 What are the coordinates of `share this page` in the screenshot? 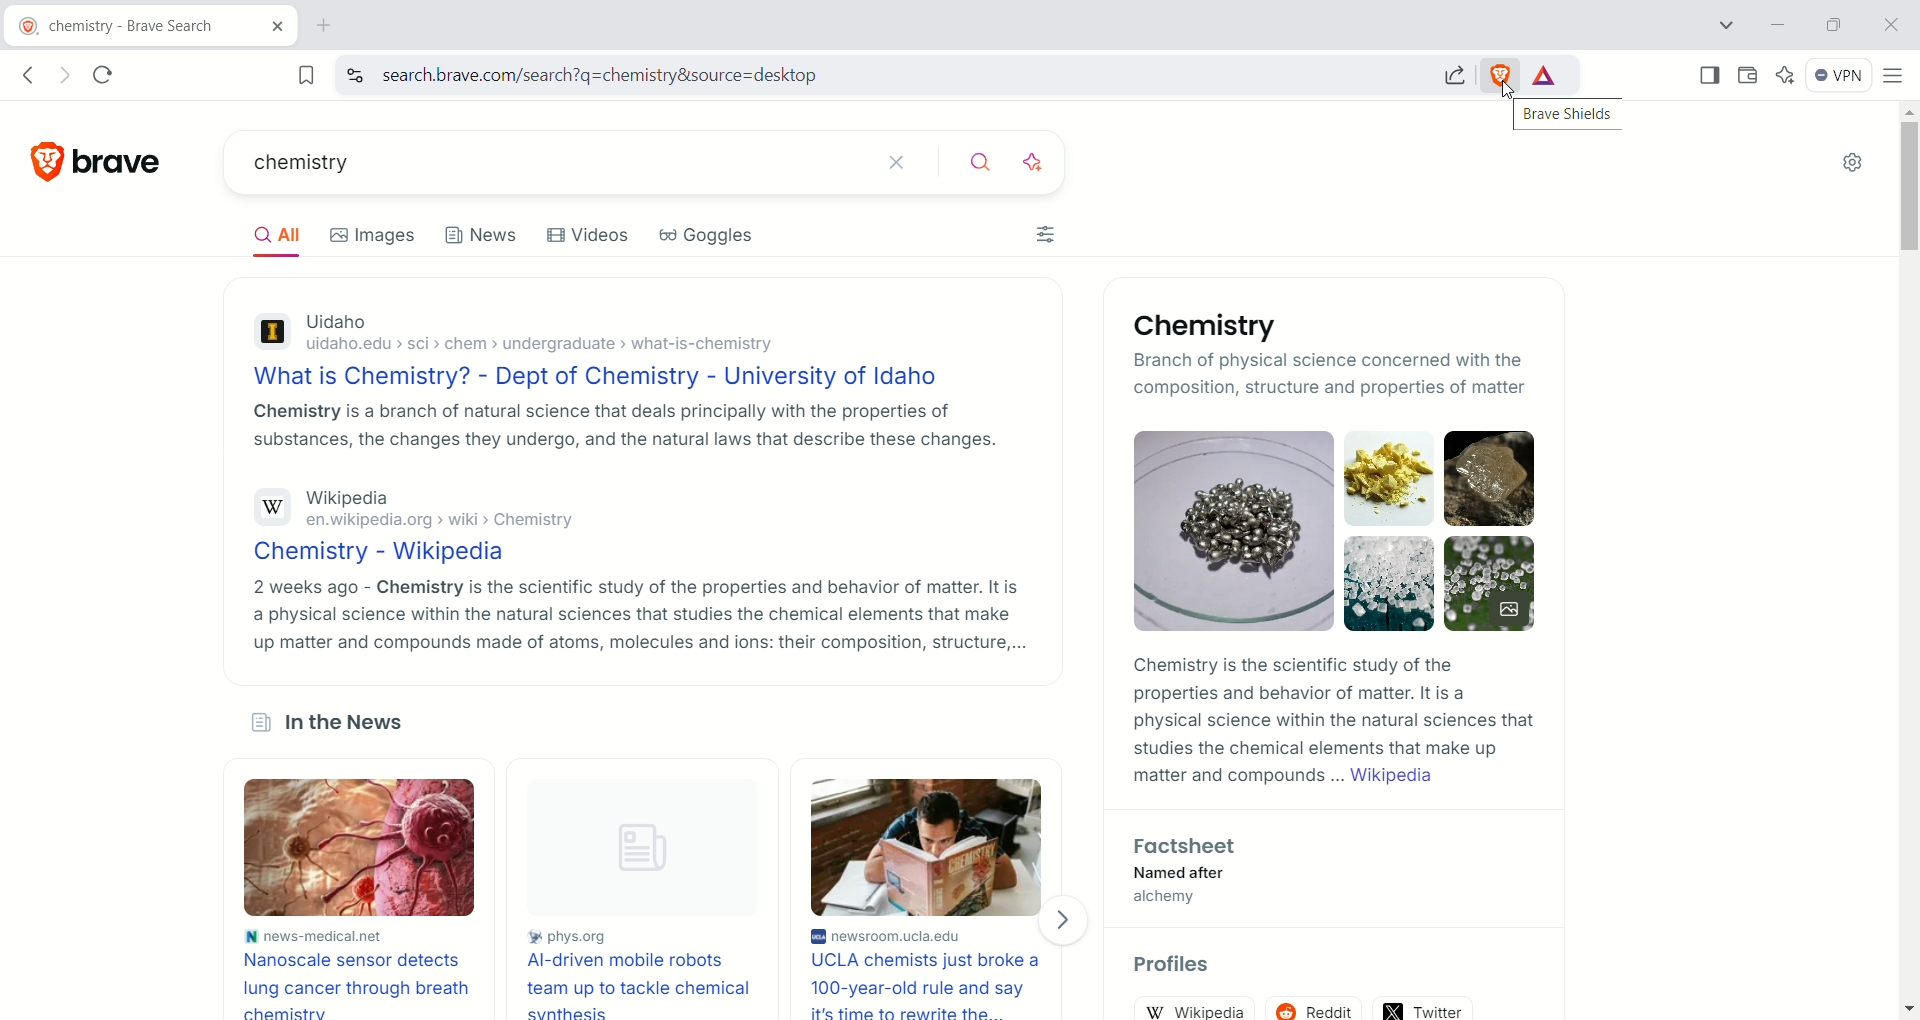 It's located at (1450, 73).